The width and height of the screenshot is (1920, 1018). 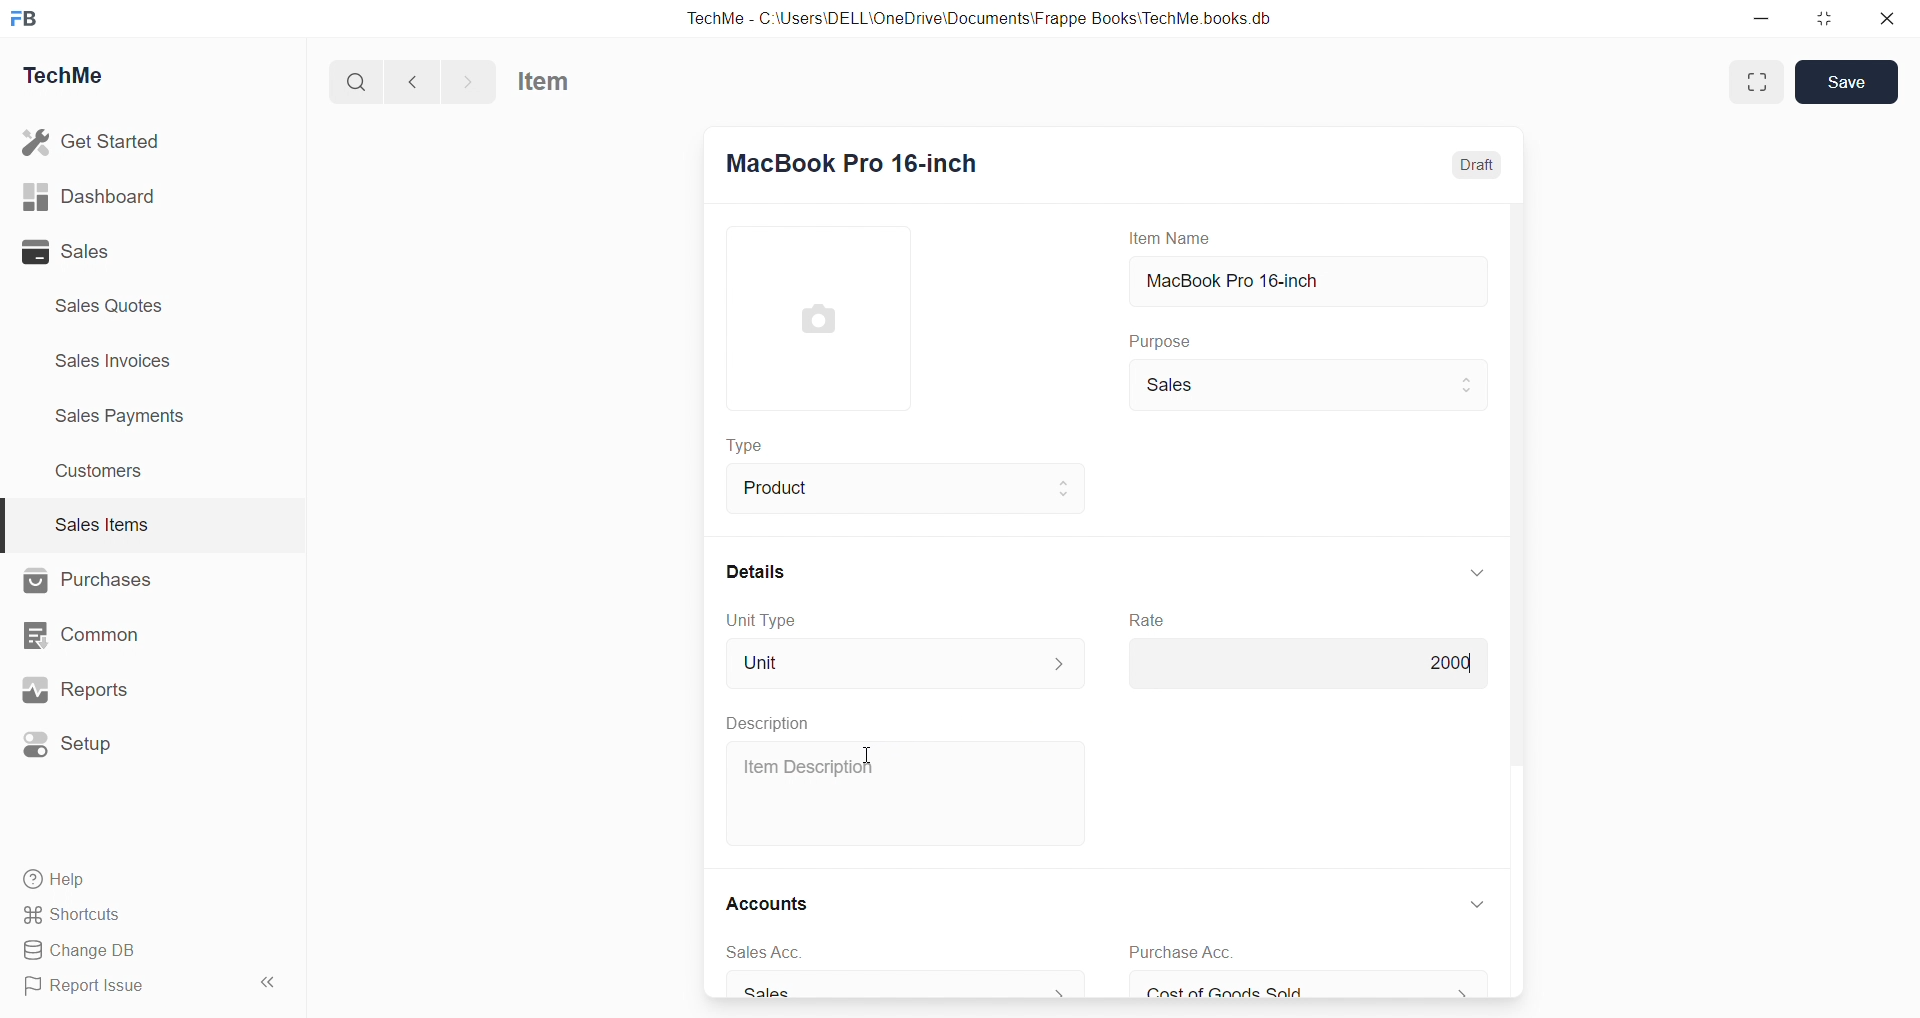 I want to click on Details, so click(x=756, y=572).